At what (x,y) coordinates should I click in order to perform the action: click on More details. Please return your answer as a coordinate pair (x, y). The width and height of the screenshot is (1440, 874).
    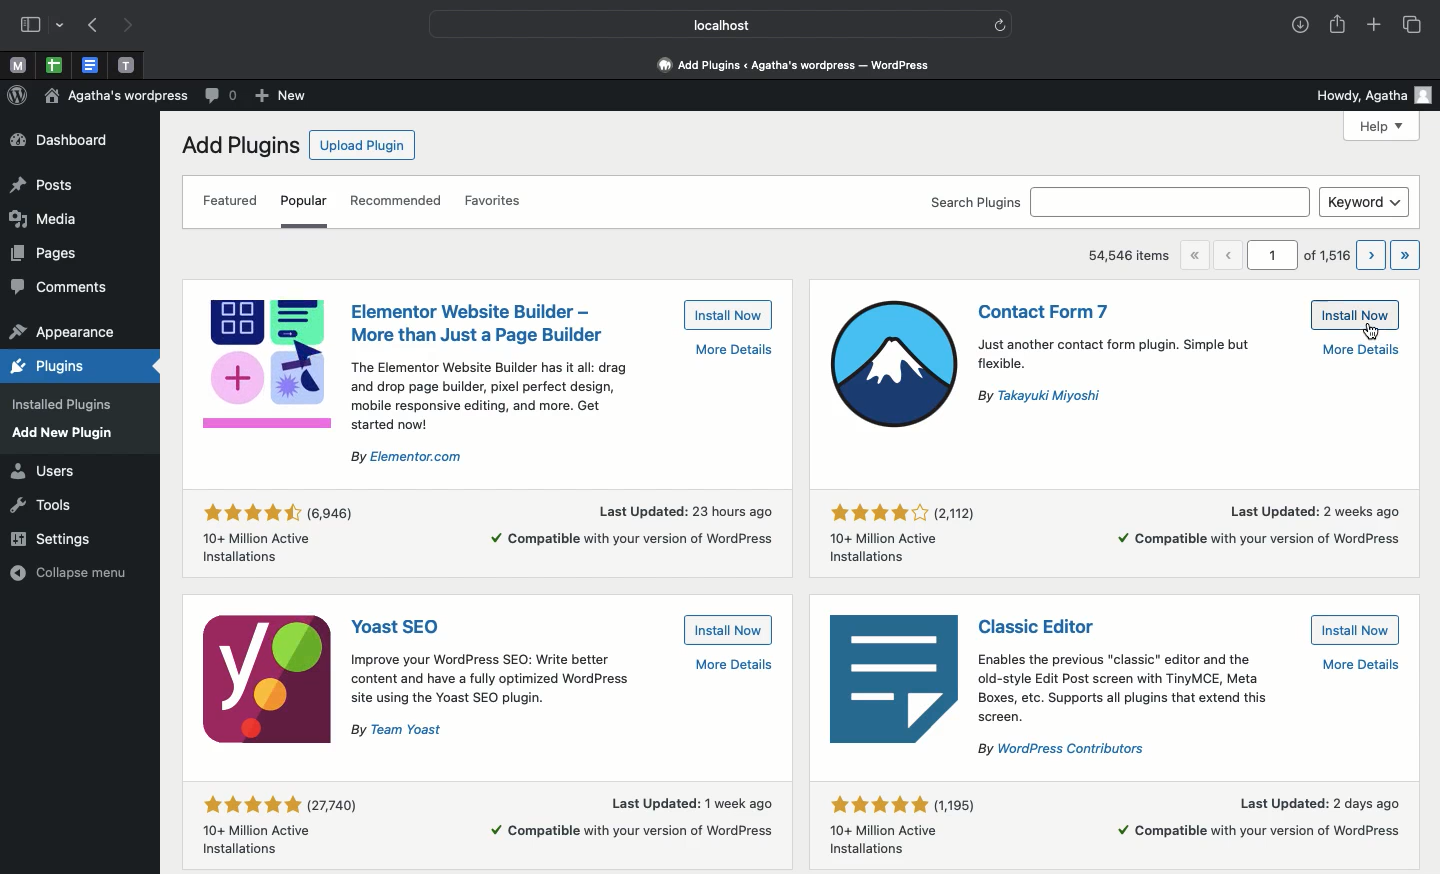
    Looking at the image, I should click on (1261, 817).